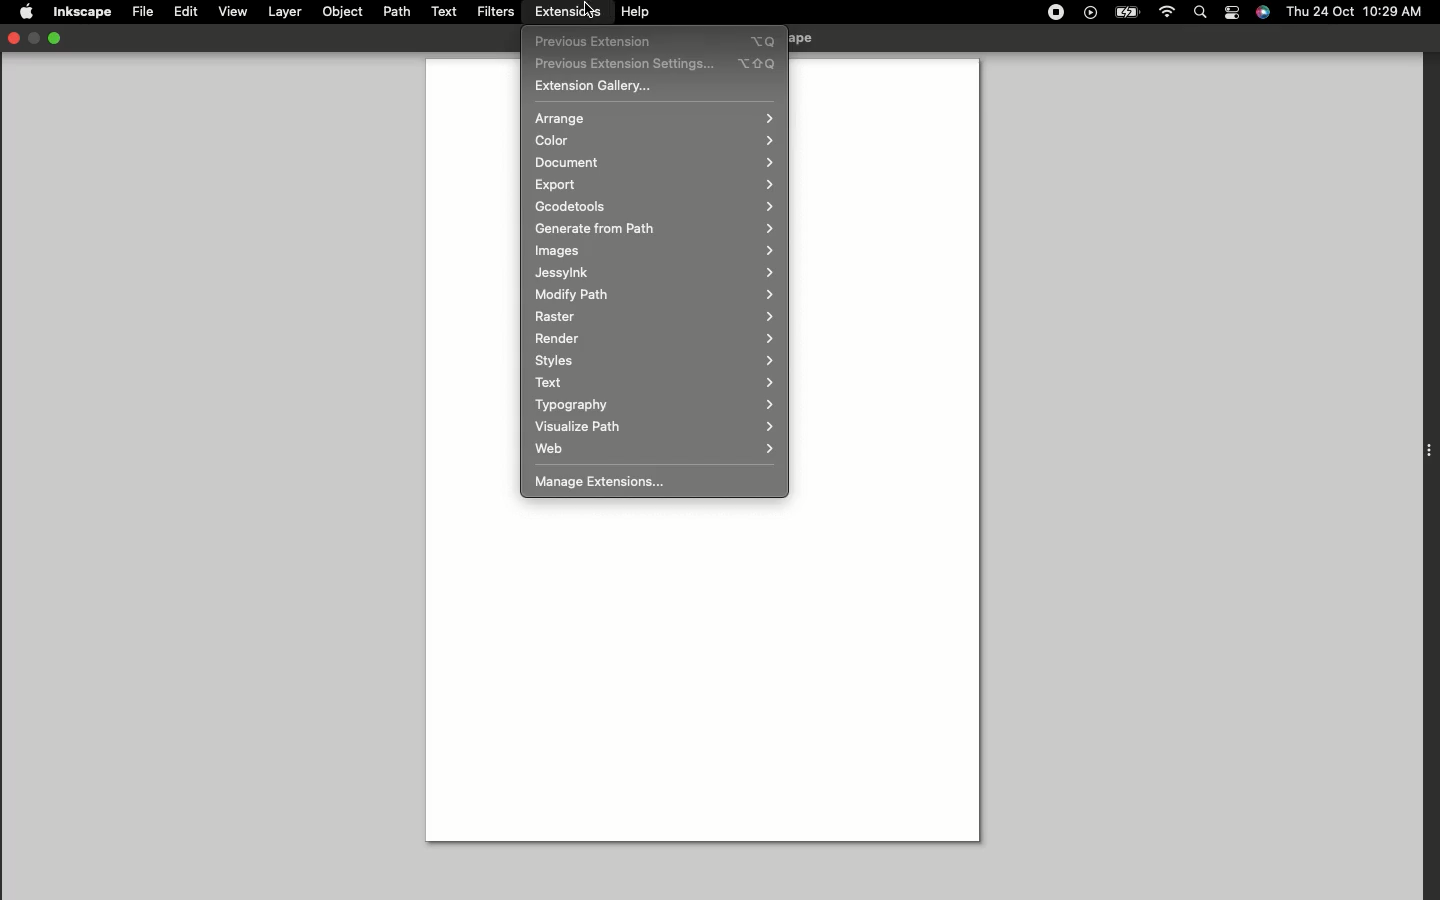  Describe the element at coordinates (653, 253) in the screenshot. I see `Images` at that location.